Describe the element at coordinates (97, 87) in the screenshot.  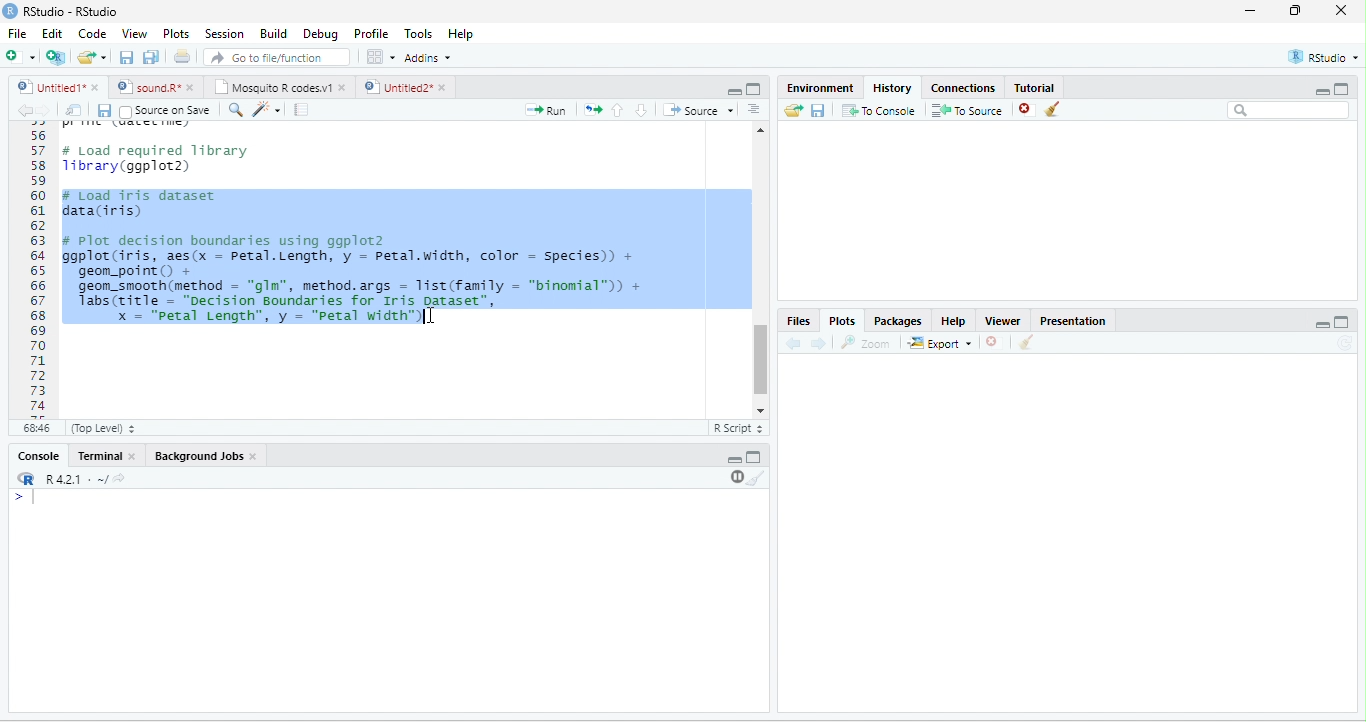
I see `close` at that location.